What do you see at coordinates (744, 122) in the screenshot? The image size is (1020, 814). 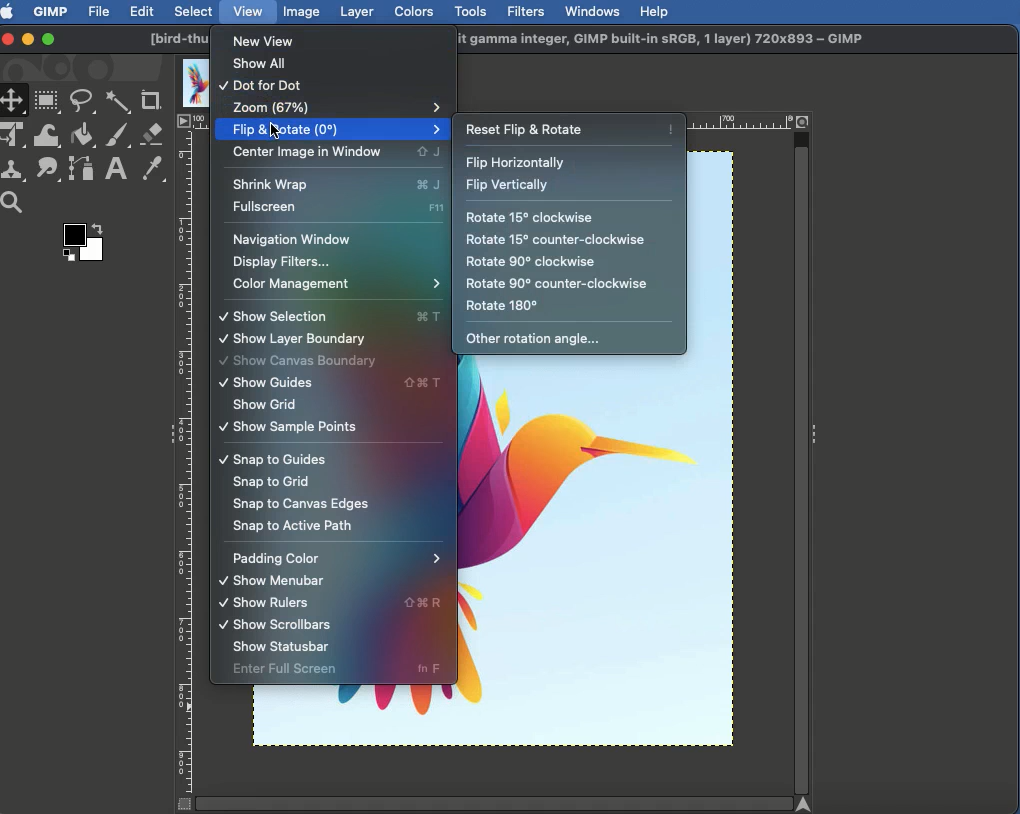 I see `horizontal Ruler` at bounding box center [744, 122].